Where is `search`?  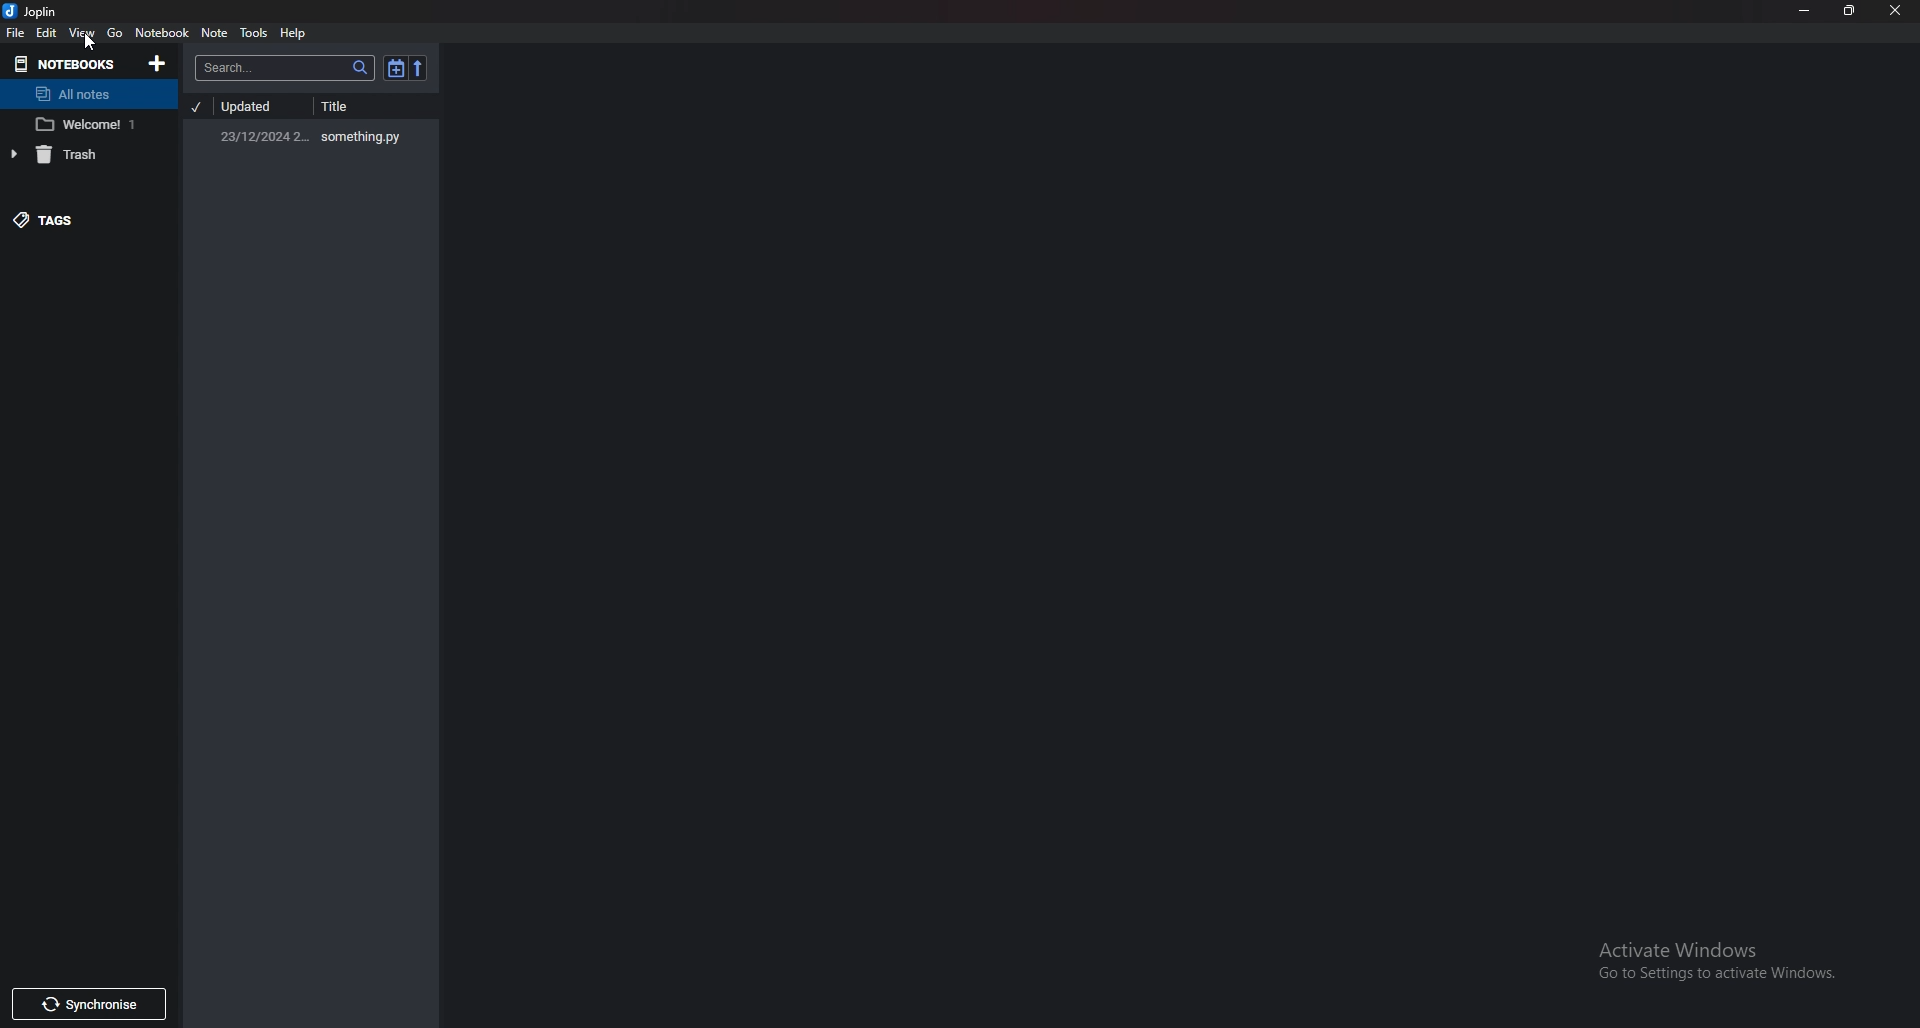 search is located at coordinates (285, 68).